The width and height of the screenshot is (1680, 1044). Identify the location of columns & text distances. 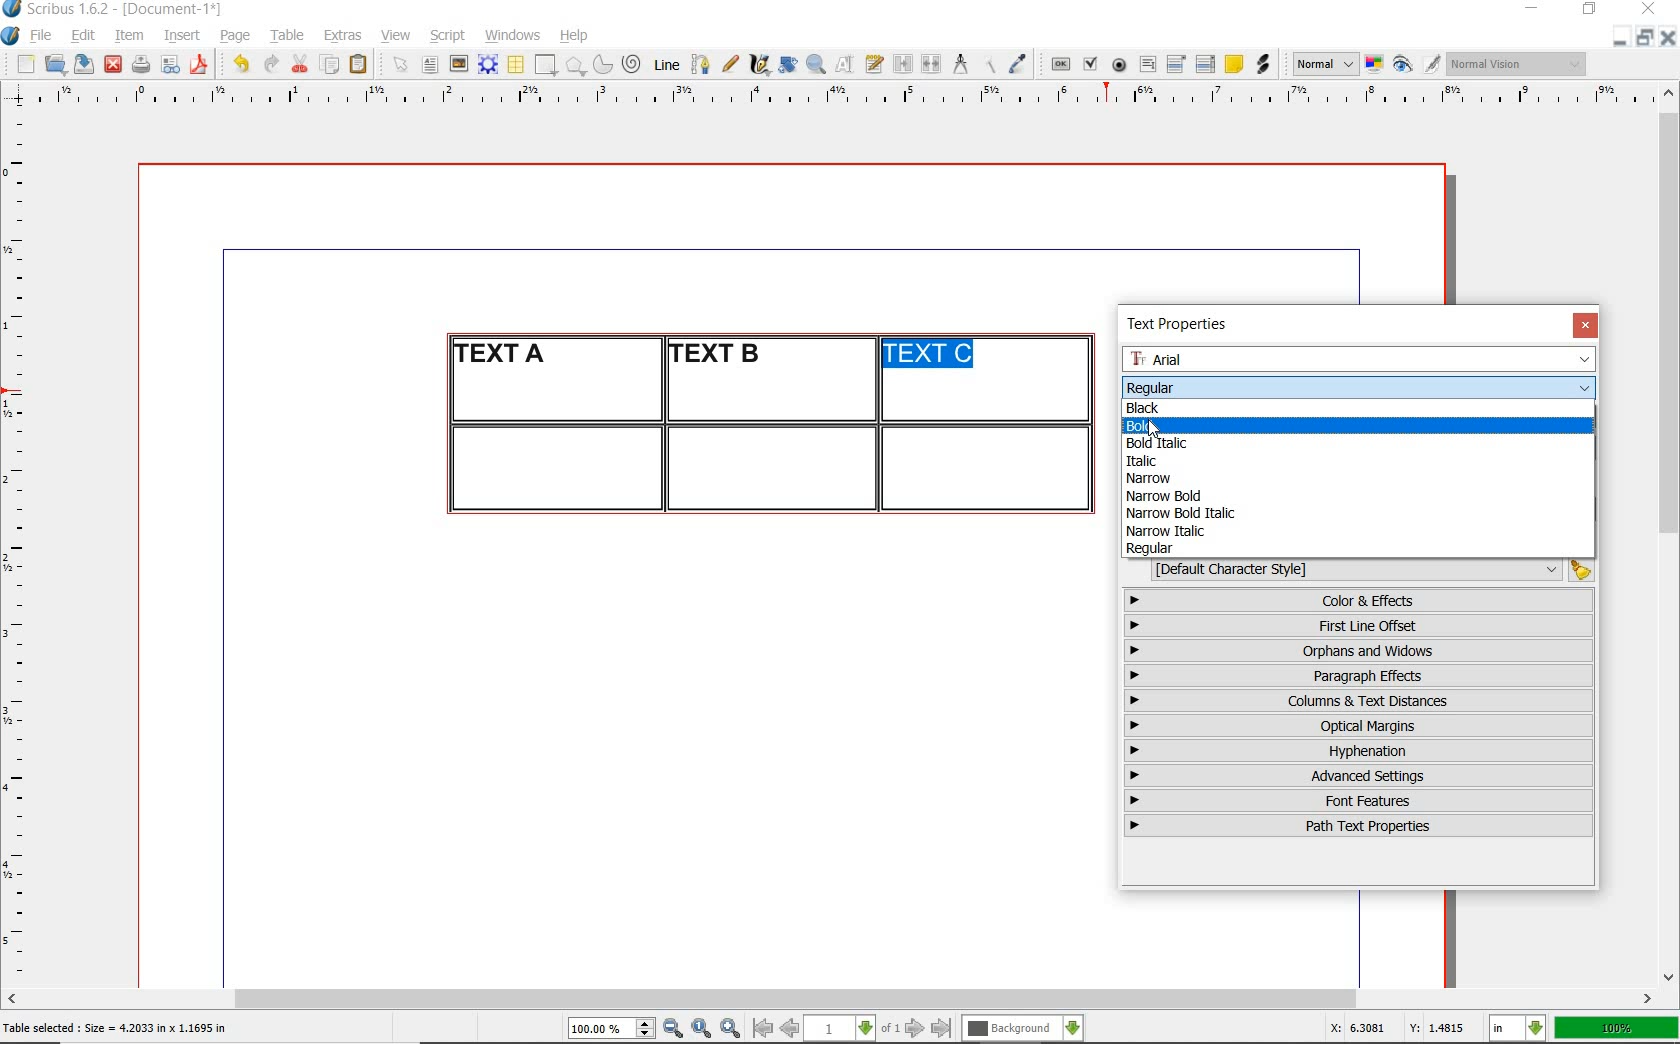
(1363, 701).